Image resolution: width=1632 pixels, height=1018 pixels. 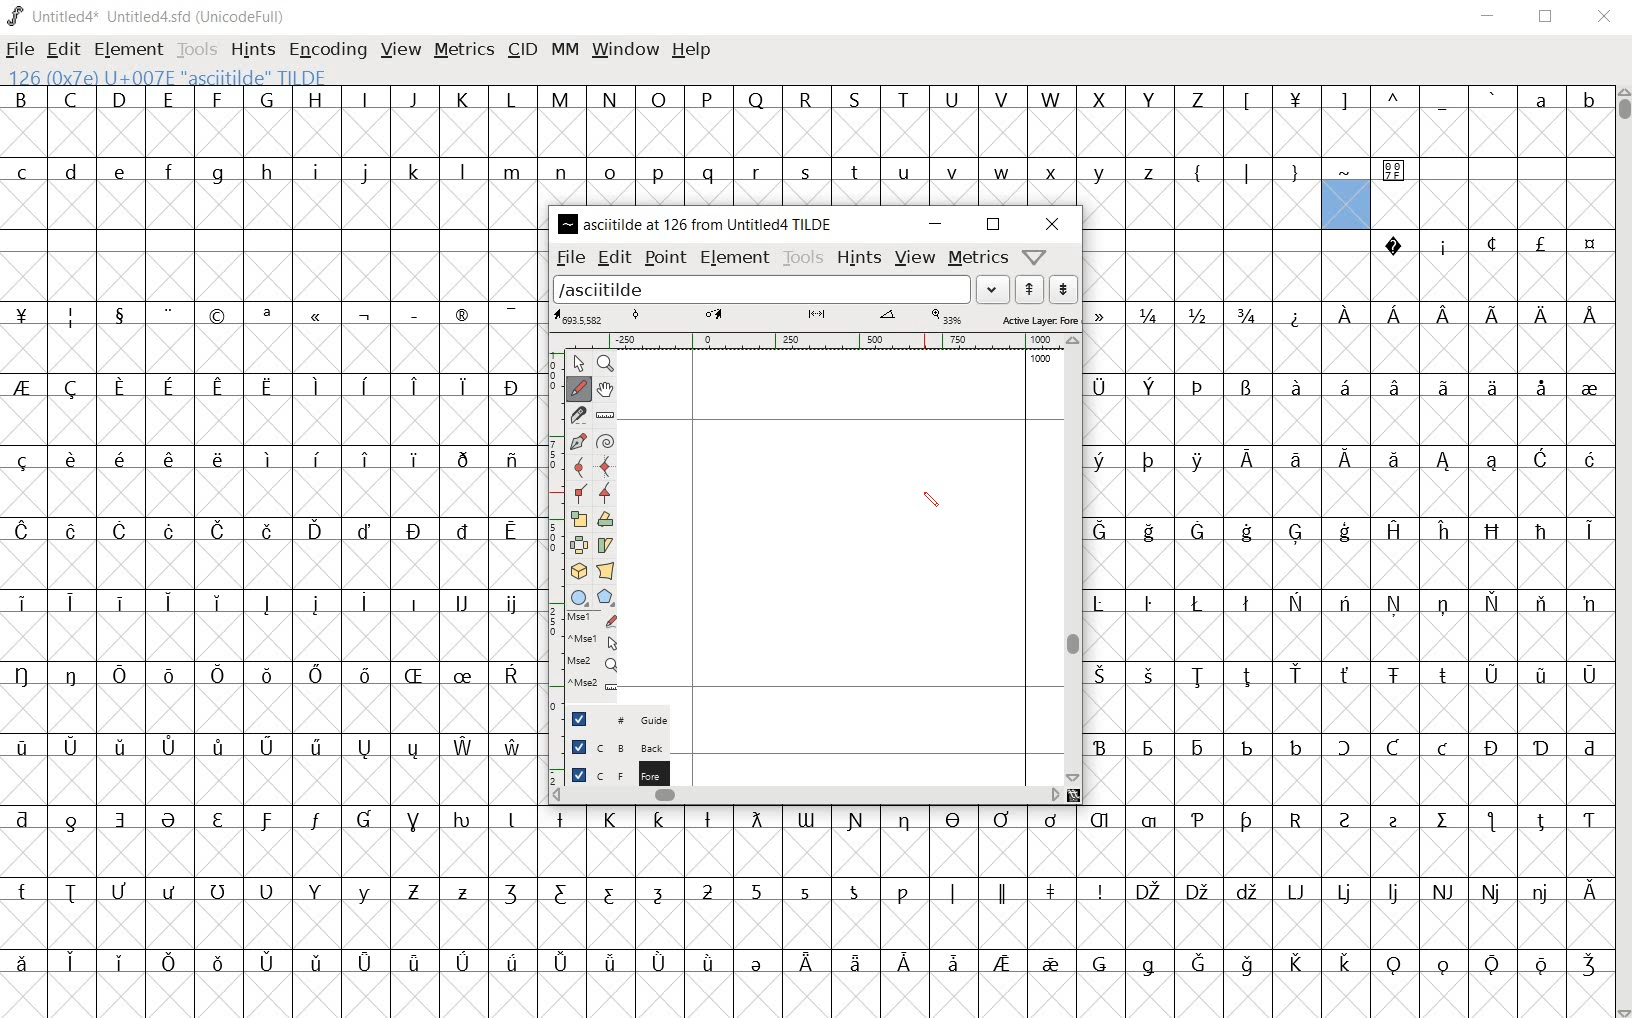 I want to click on CID, so click(x=521, y=49).